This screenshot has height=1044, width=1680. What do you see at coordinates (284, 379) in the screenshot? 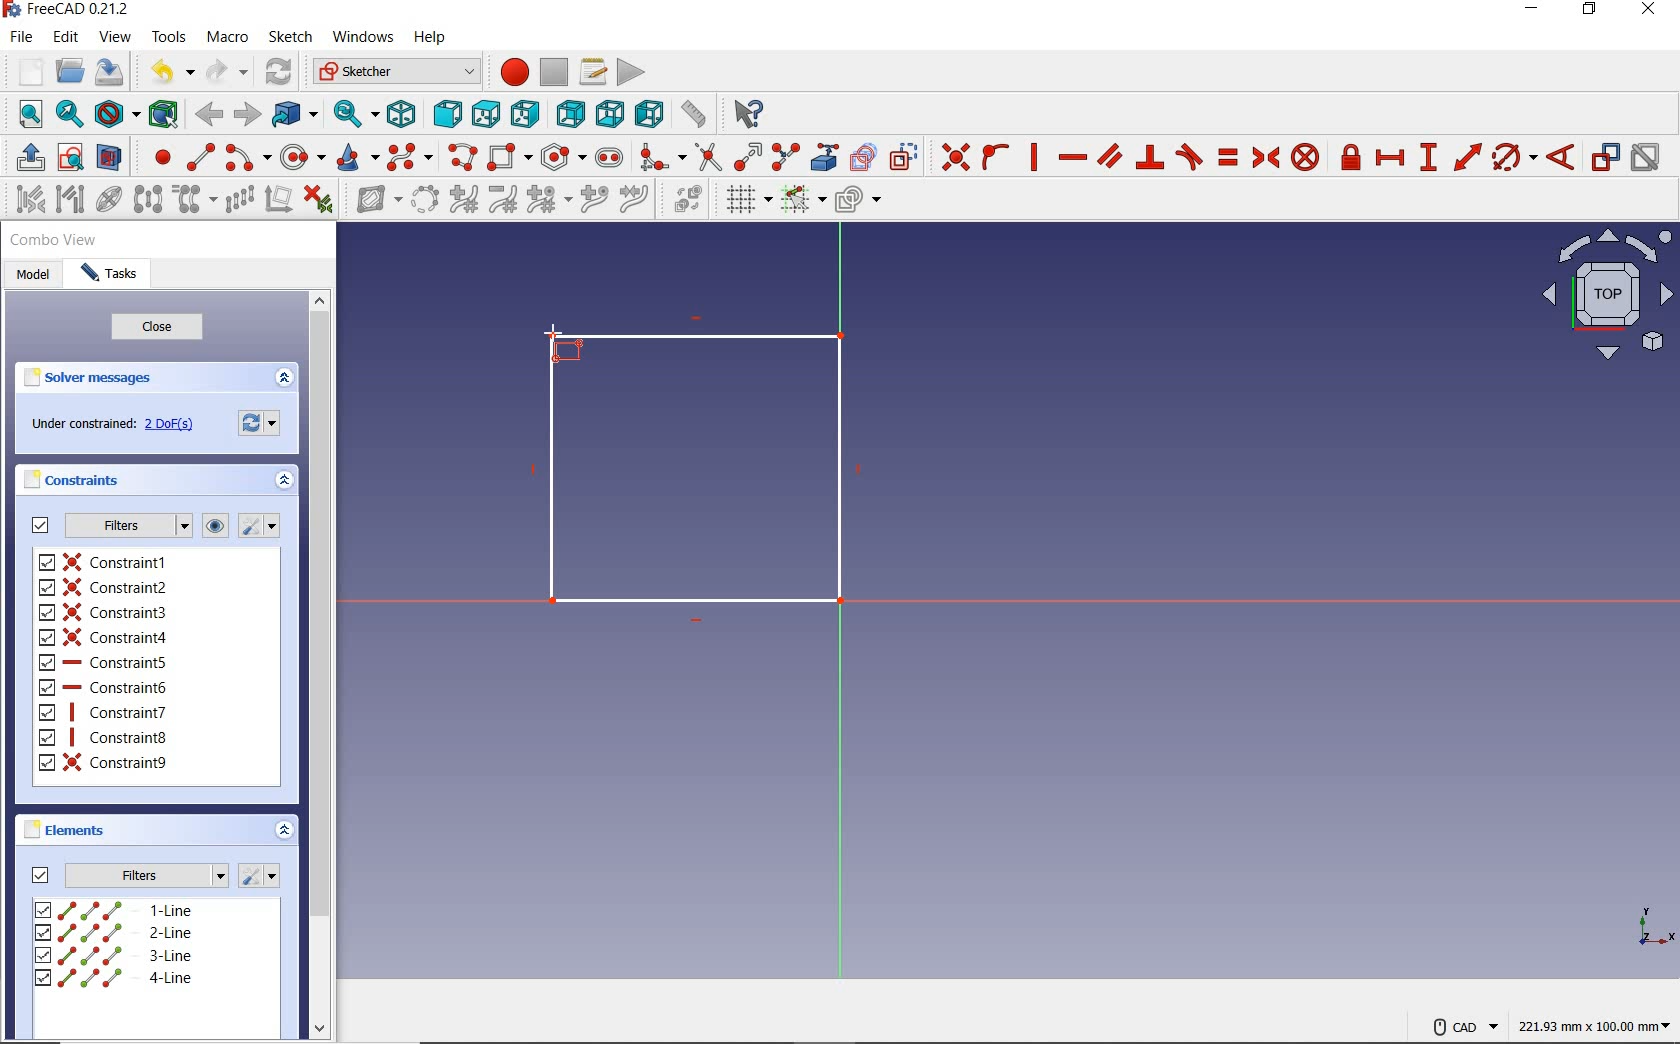
I see `expand` at bounding box center [284, 379].